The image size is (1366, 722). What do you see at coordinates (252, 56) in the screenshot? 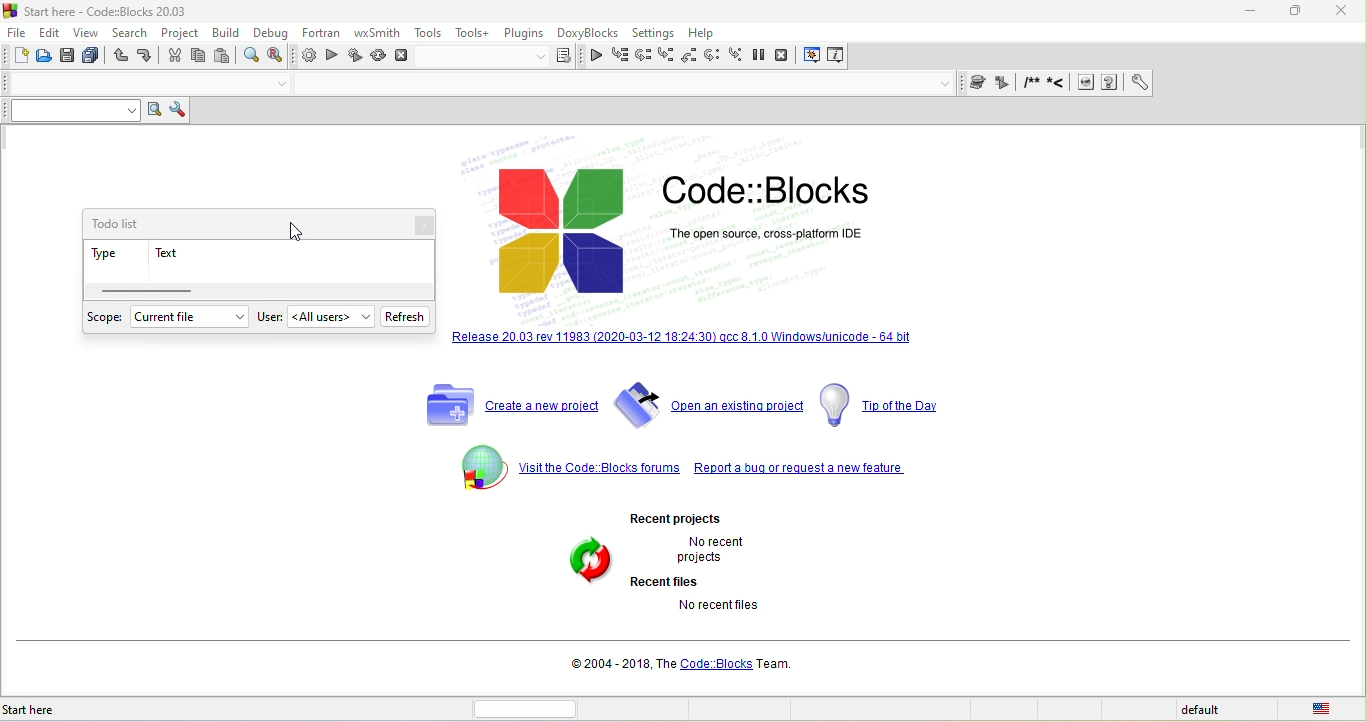
I see `find` at bounding box center [252, 56].